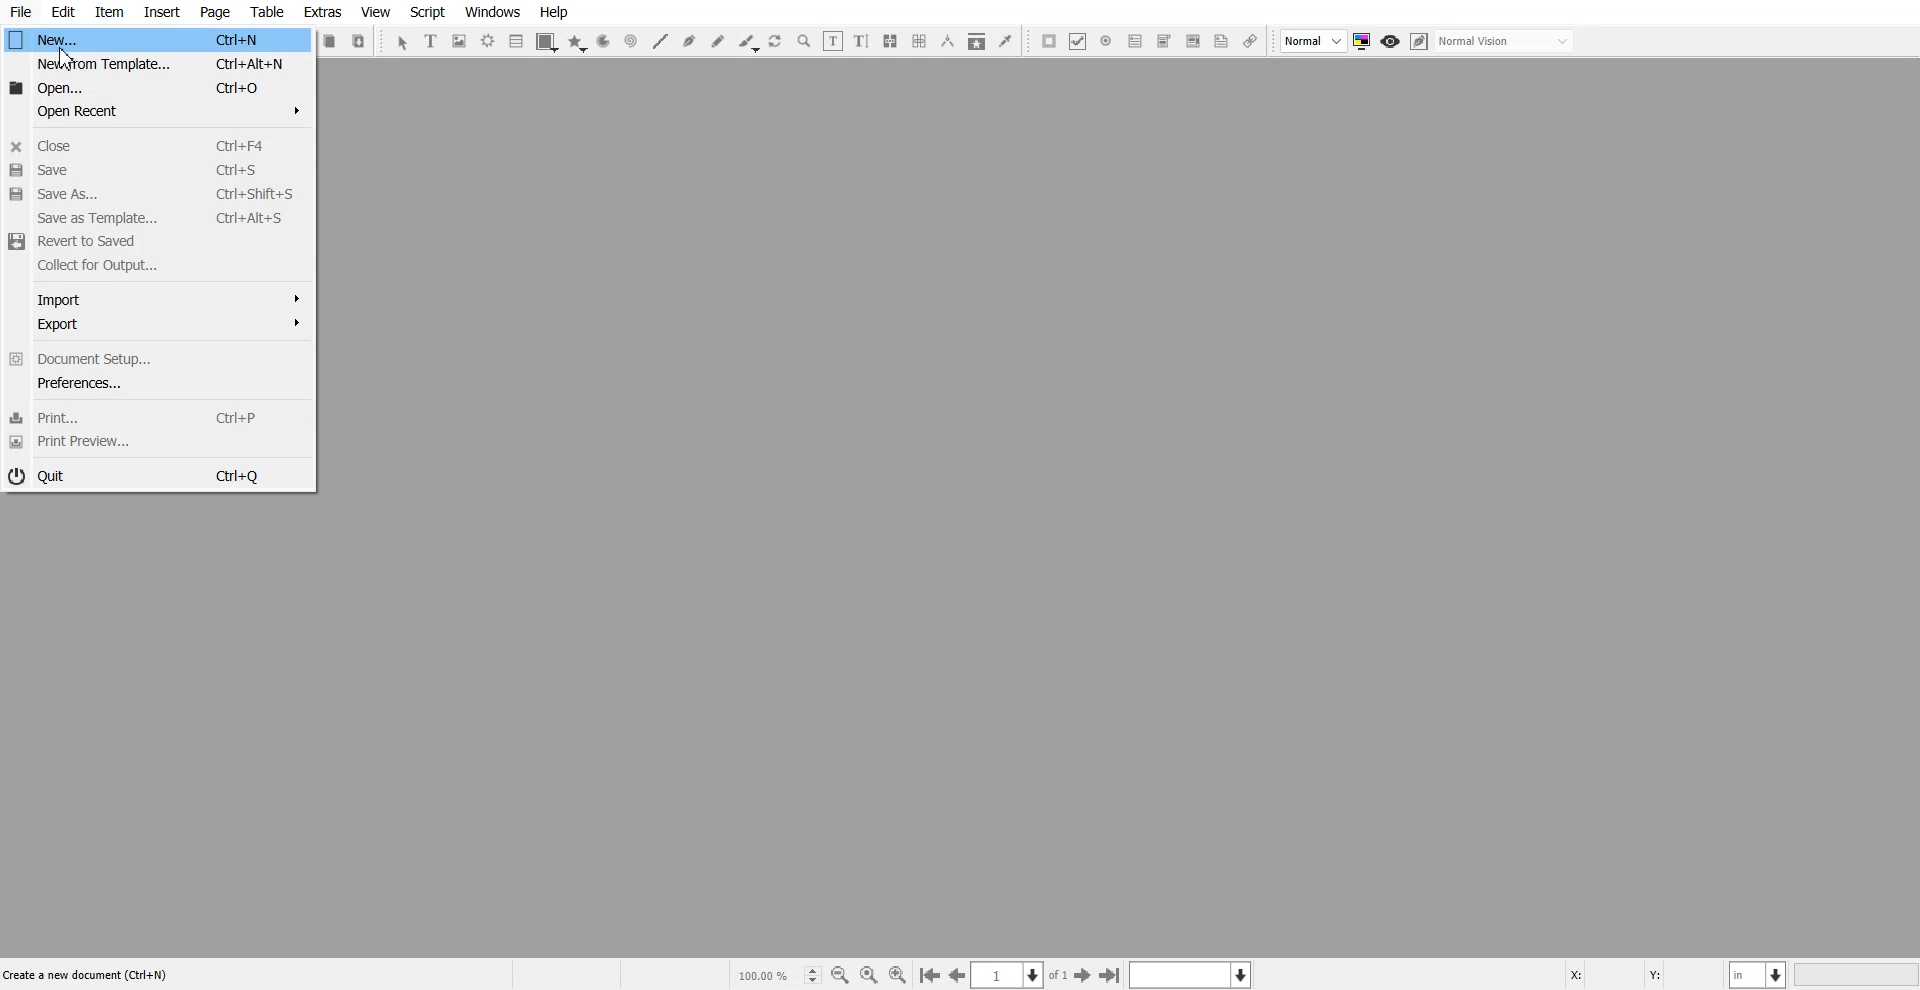 This screenshot has height=990, width=1920. Describe the element at coordinates (375, 12) in the screenshot. I see `View` at that location.